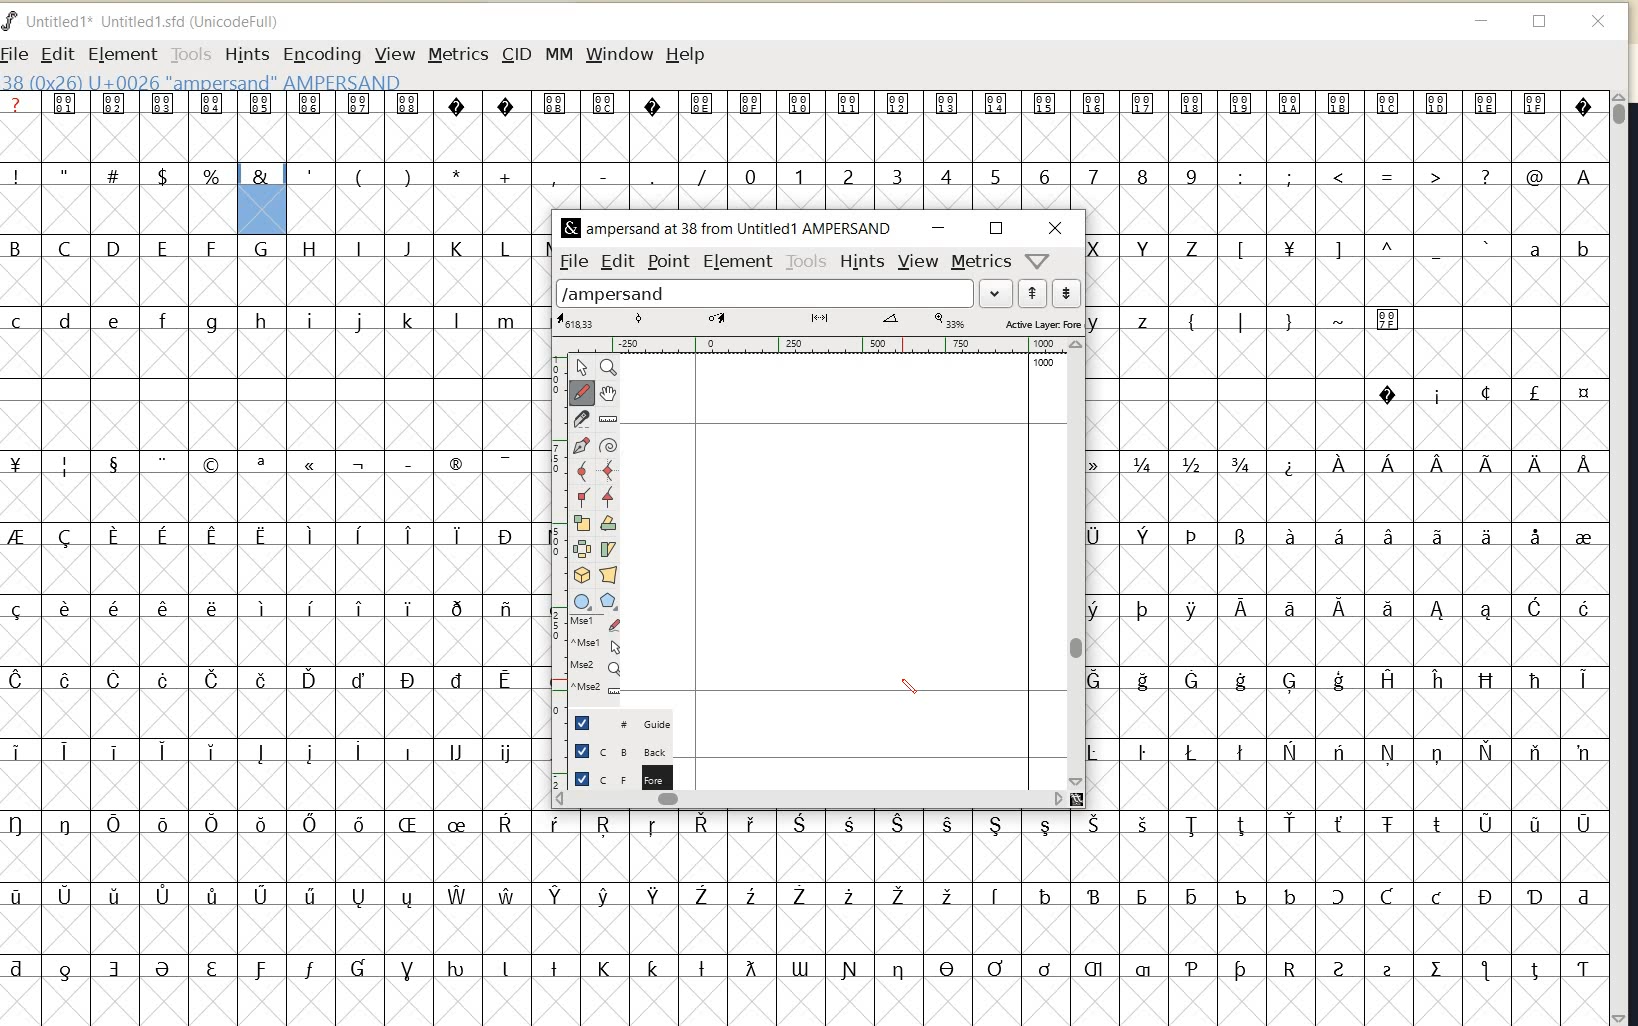 This screenshot has height=1026, width=1638. I want to click on RULER, so click(813, 345).